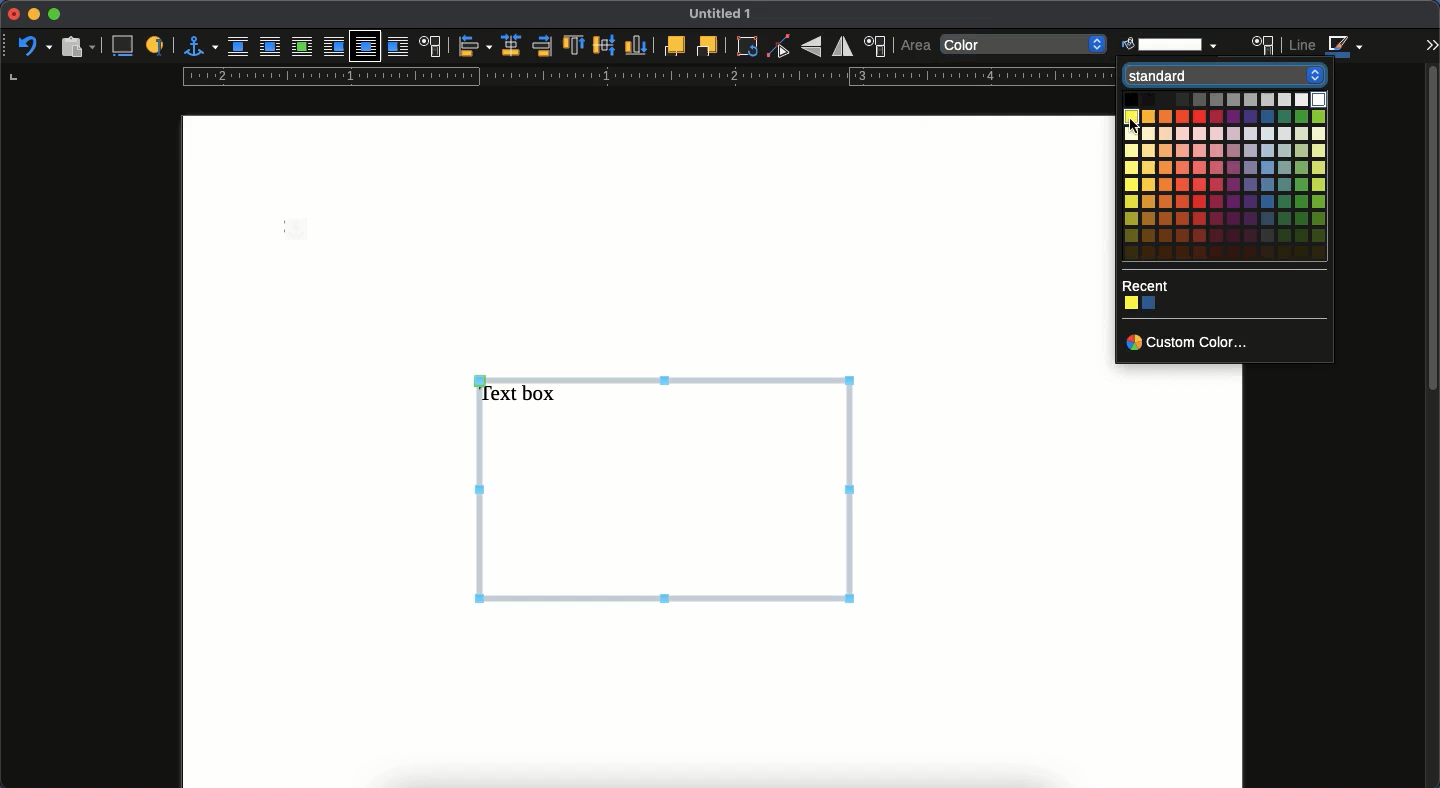 The image size is (1440, 788). What do you see at coordinates (156, 46) in the screenshot?
I see `a label to identify an object` at bounding box center [156, 46].